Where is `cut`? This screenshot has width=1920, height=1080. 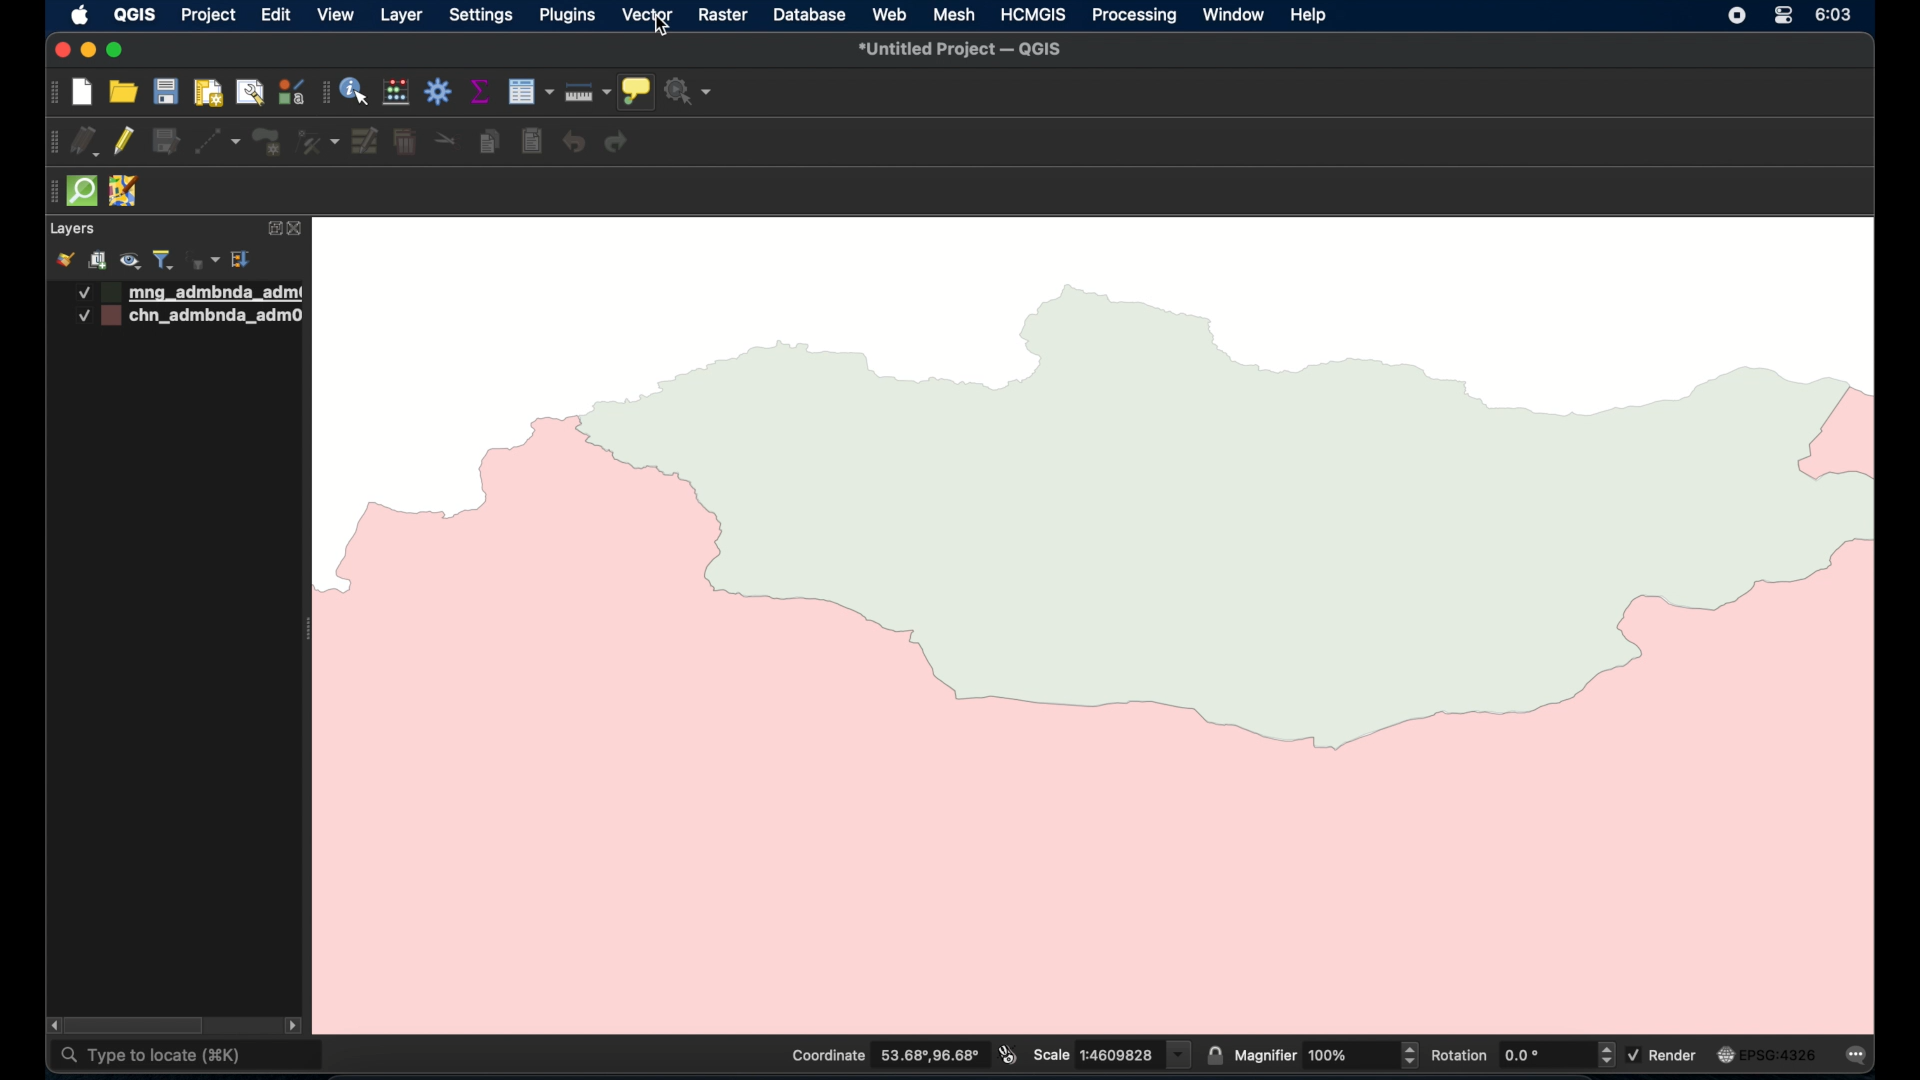 cut is located at coordinates (446, 138).